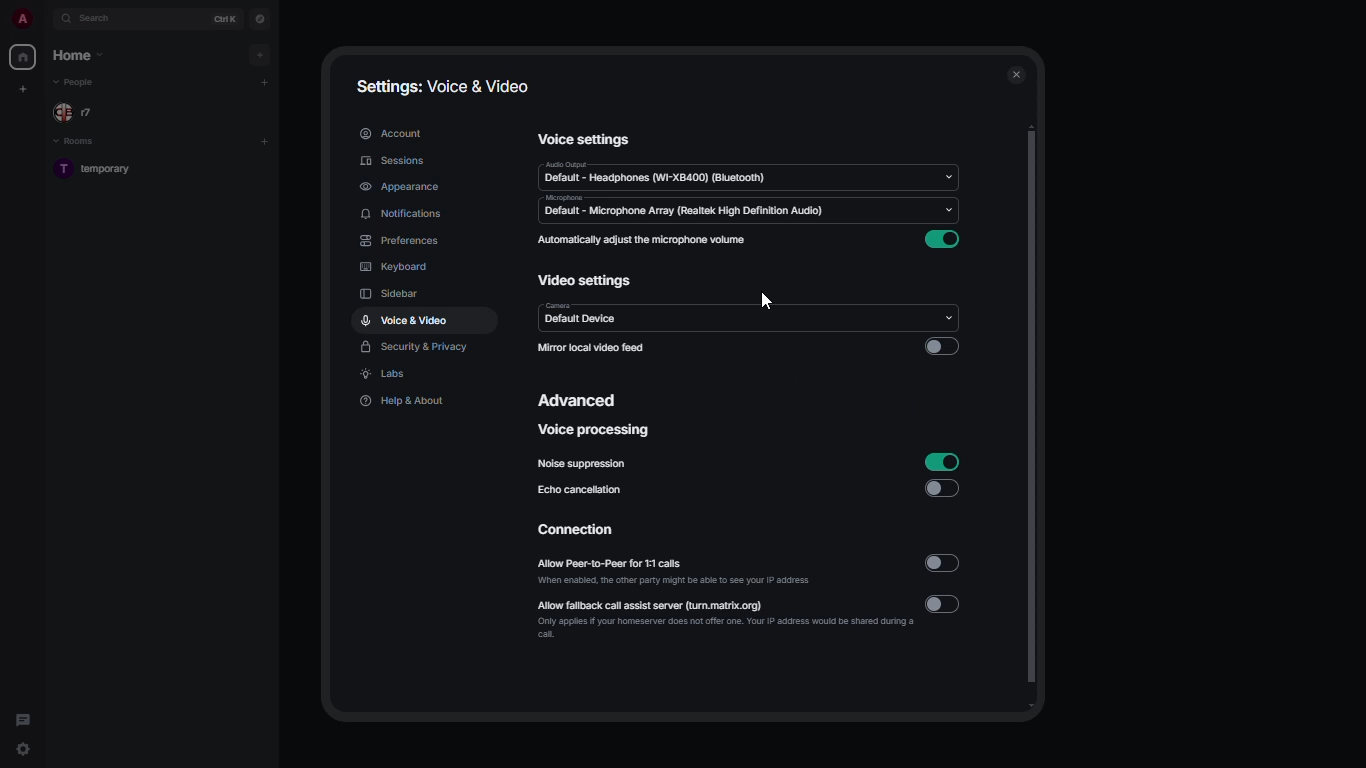  What do you see at coordinates (45, 20) in the screenshot?
I see `expand` at bounding box center [45, 20].